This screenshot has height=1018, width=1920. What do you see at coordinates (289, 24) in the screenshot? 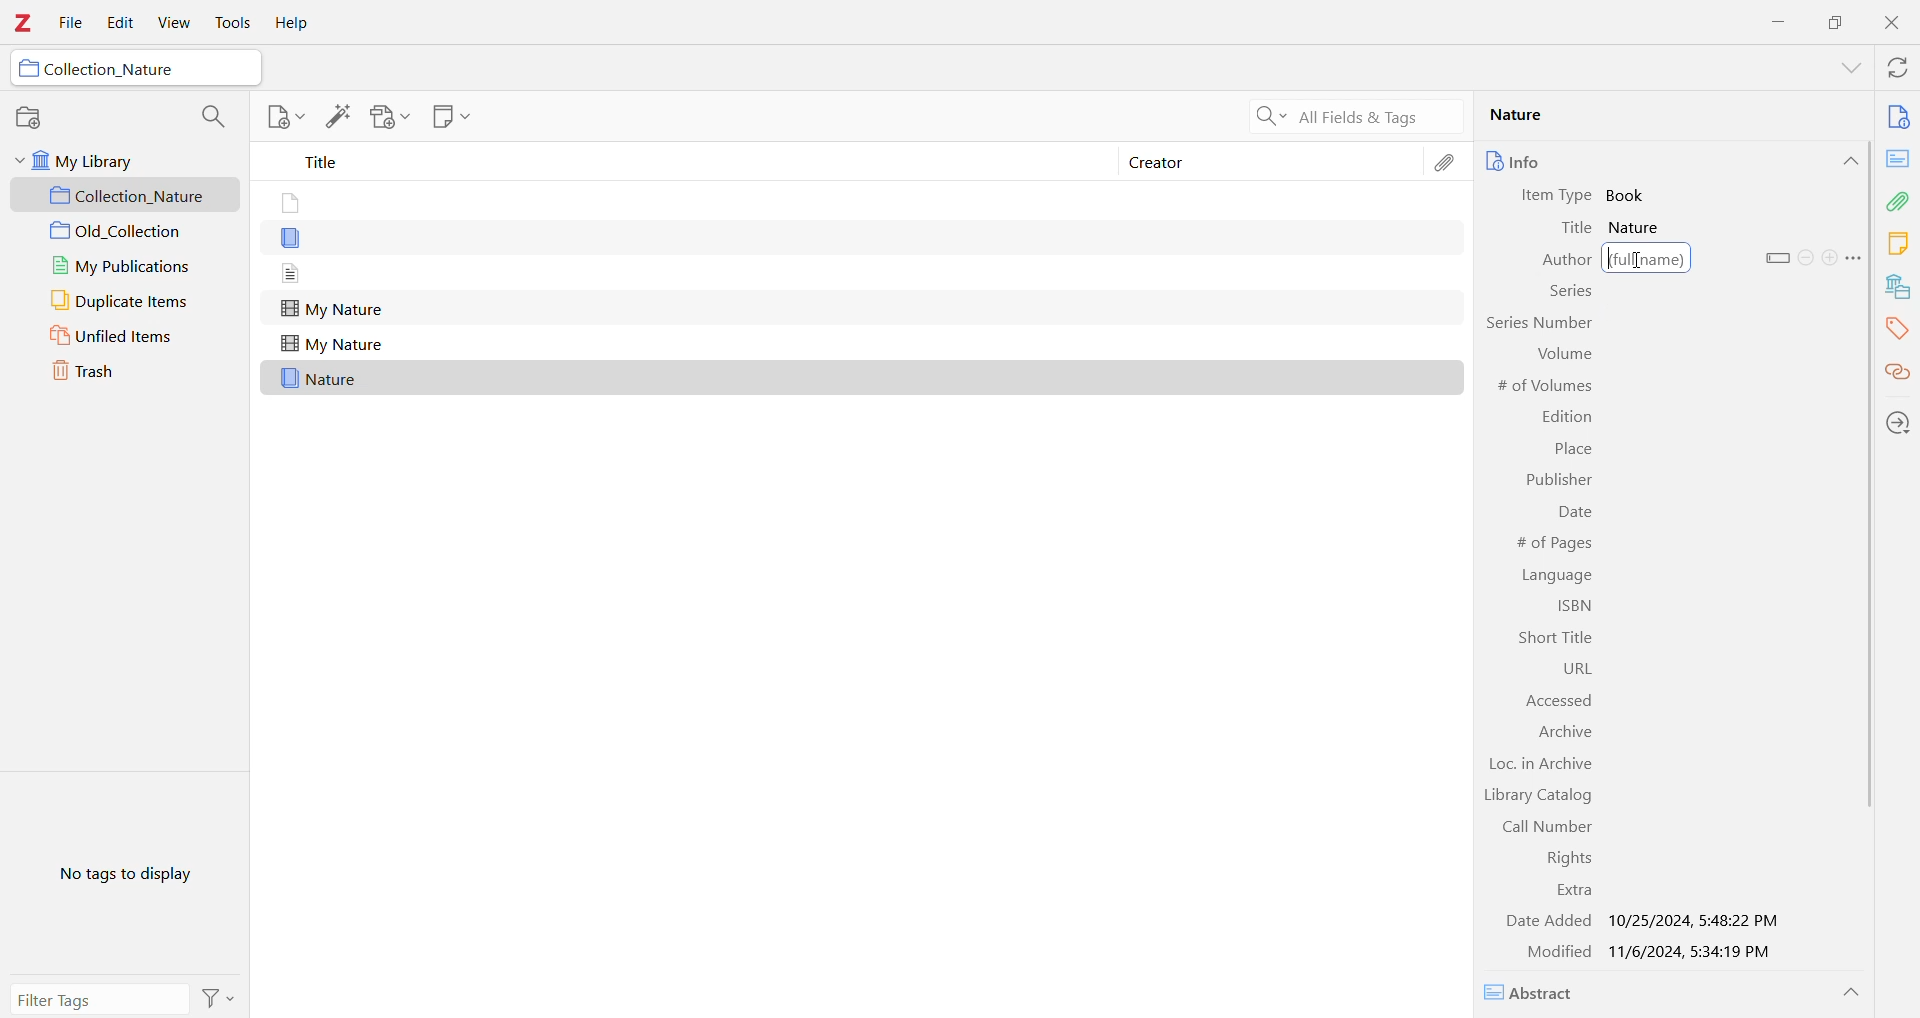
I see `Help` at bounding box center [289, 24].